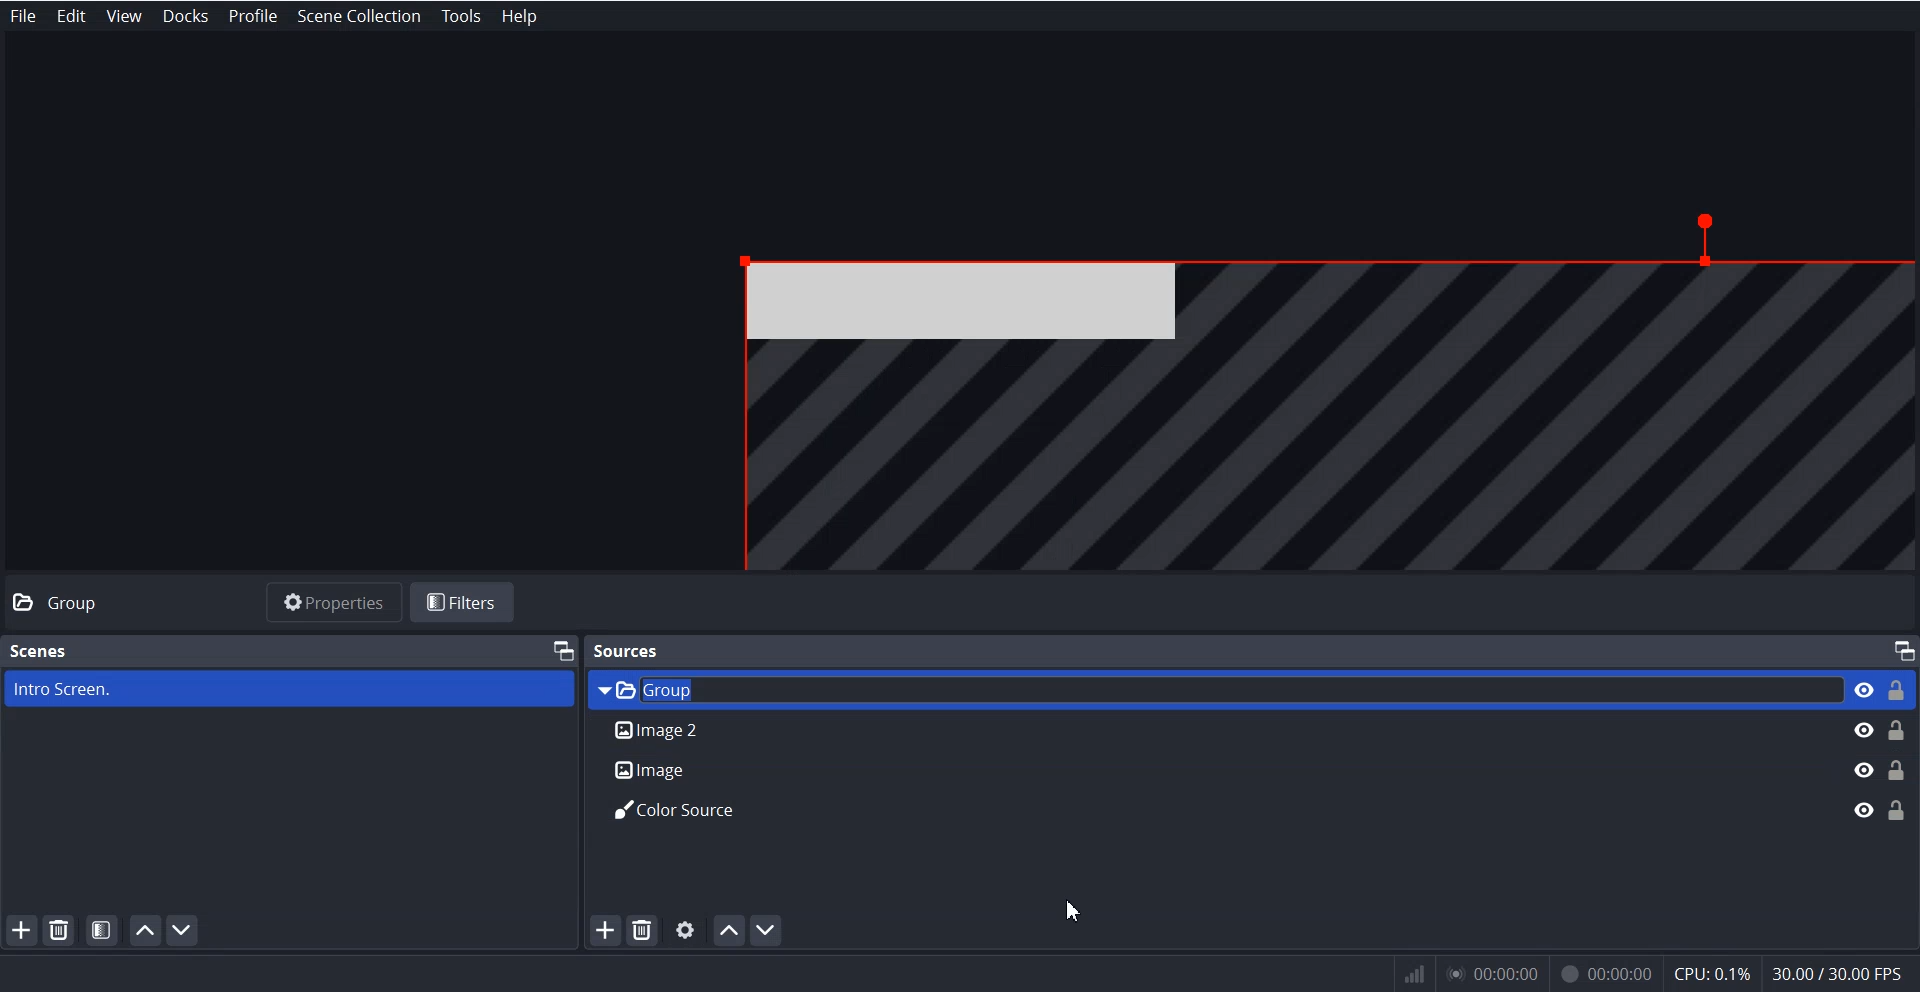  I want to click on Move Source Up, so click(729, 930).